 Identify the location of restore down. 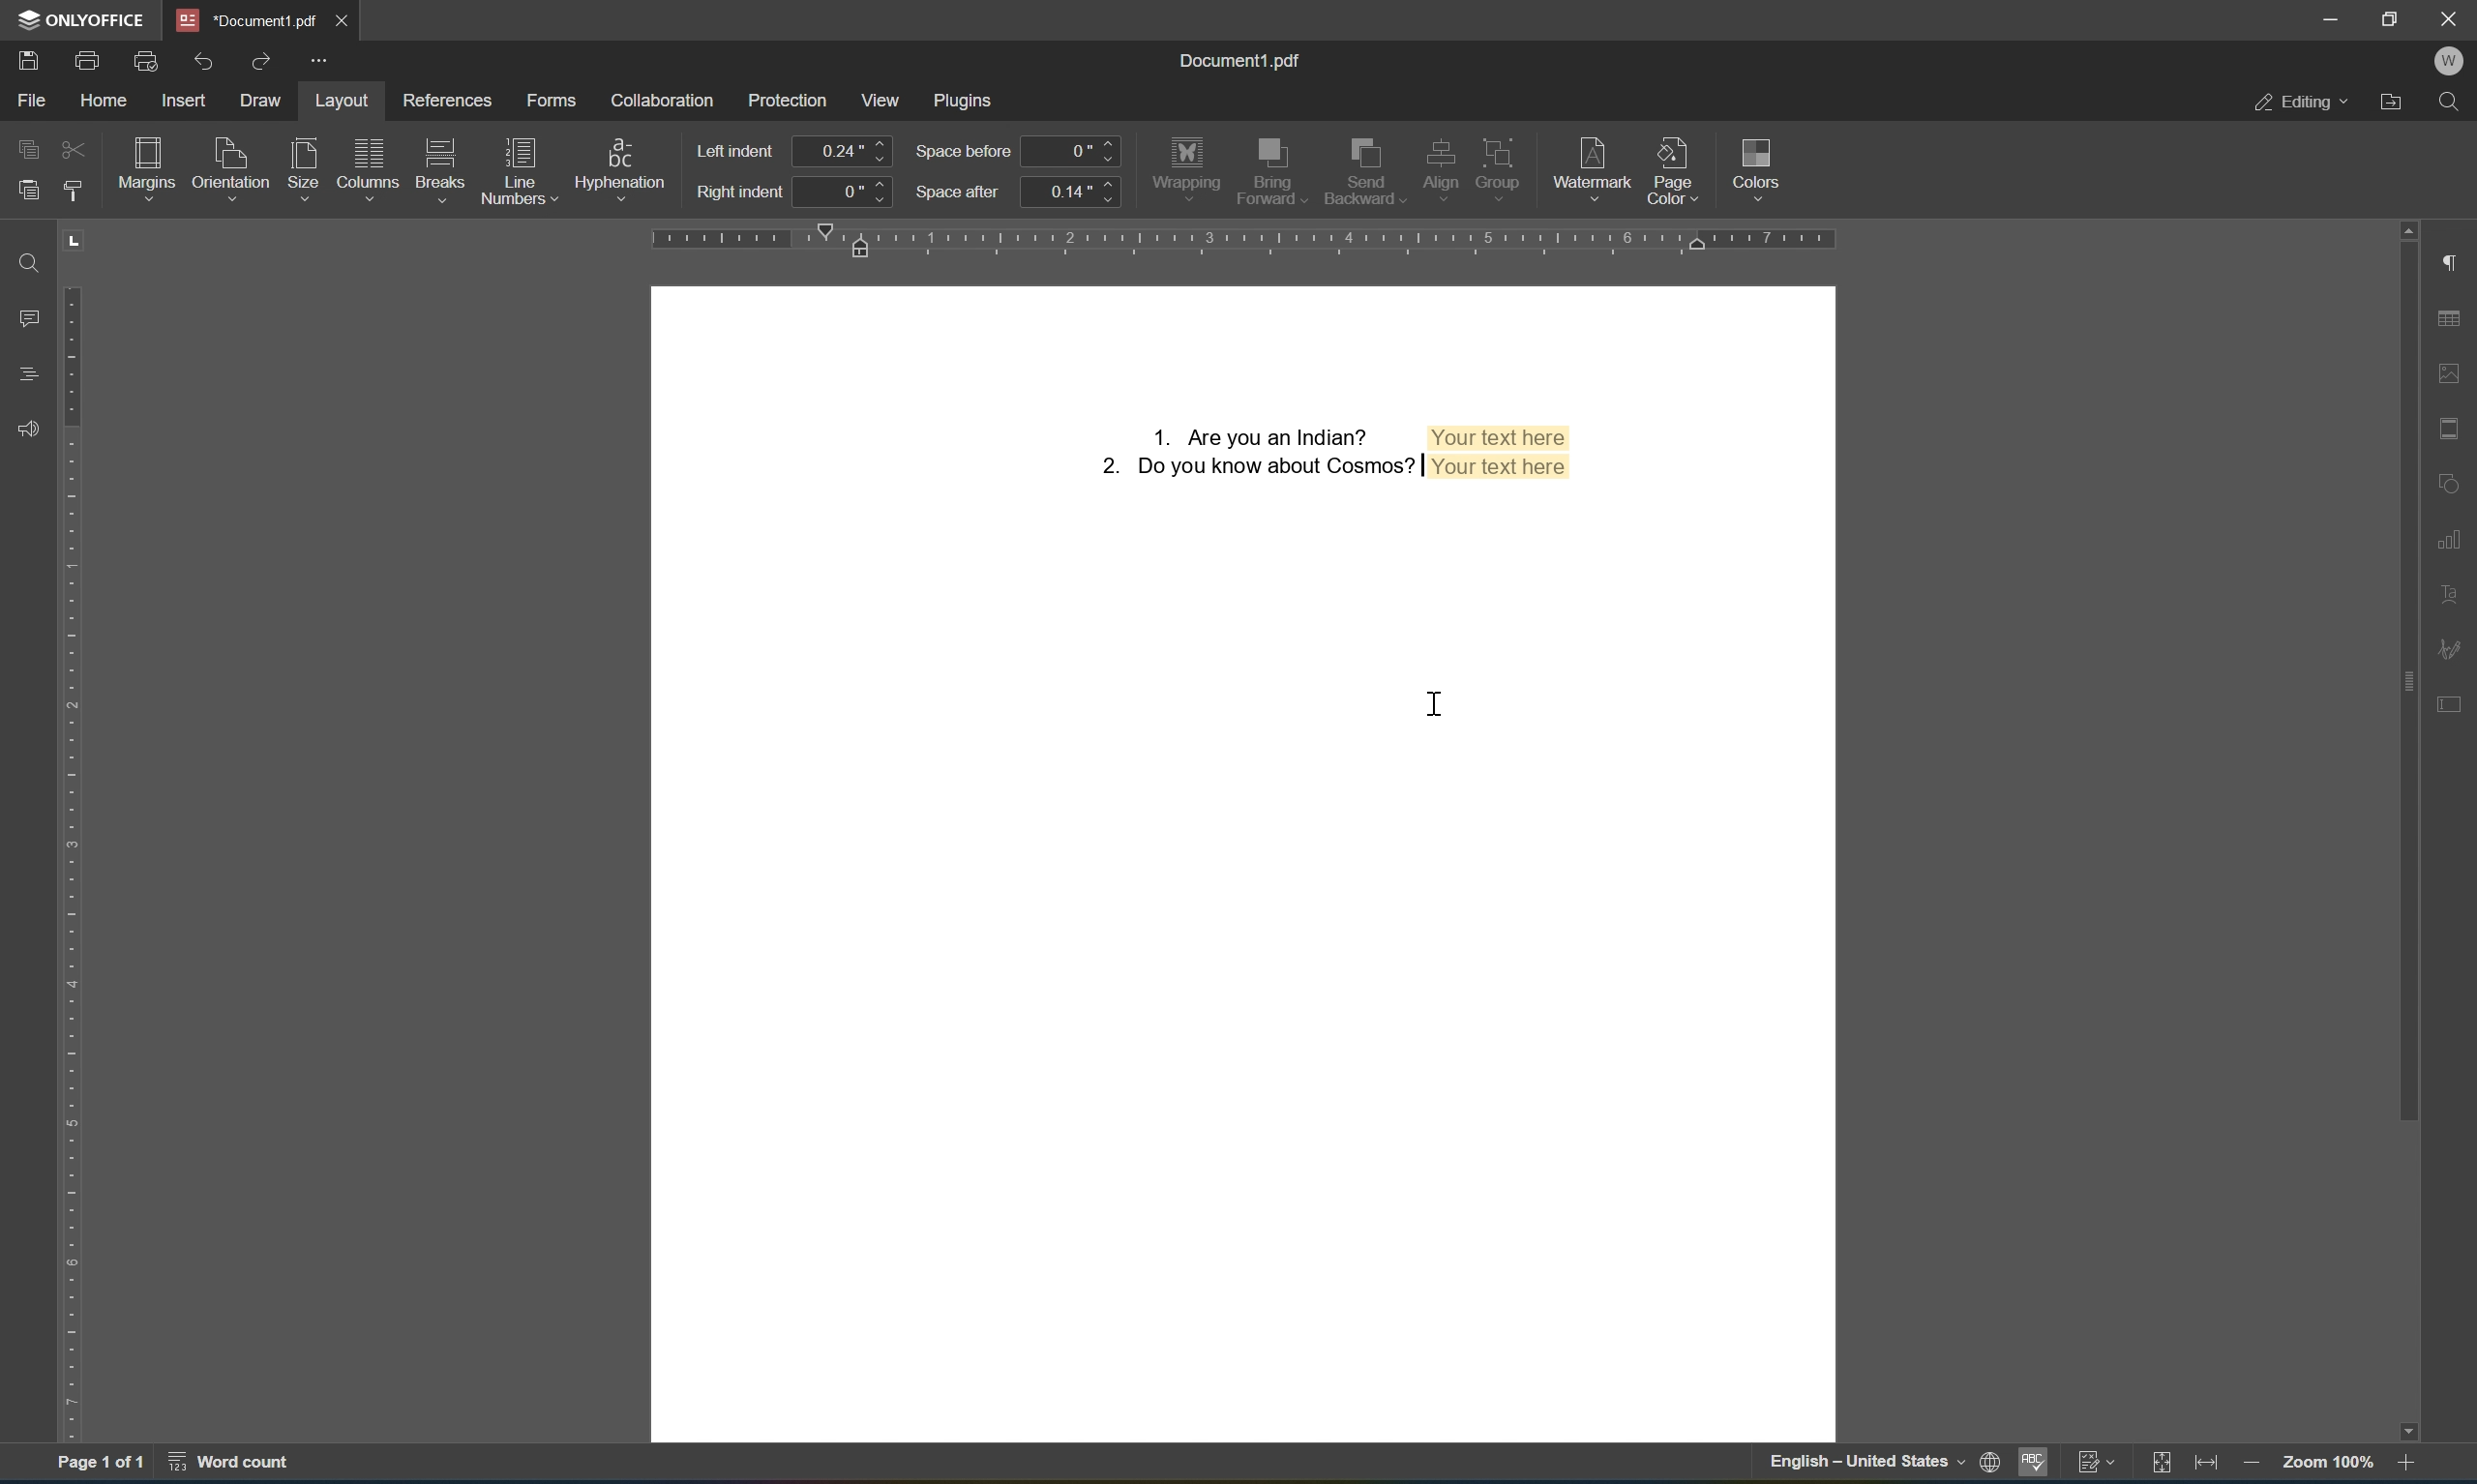
(2390, 19).